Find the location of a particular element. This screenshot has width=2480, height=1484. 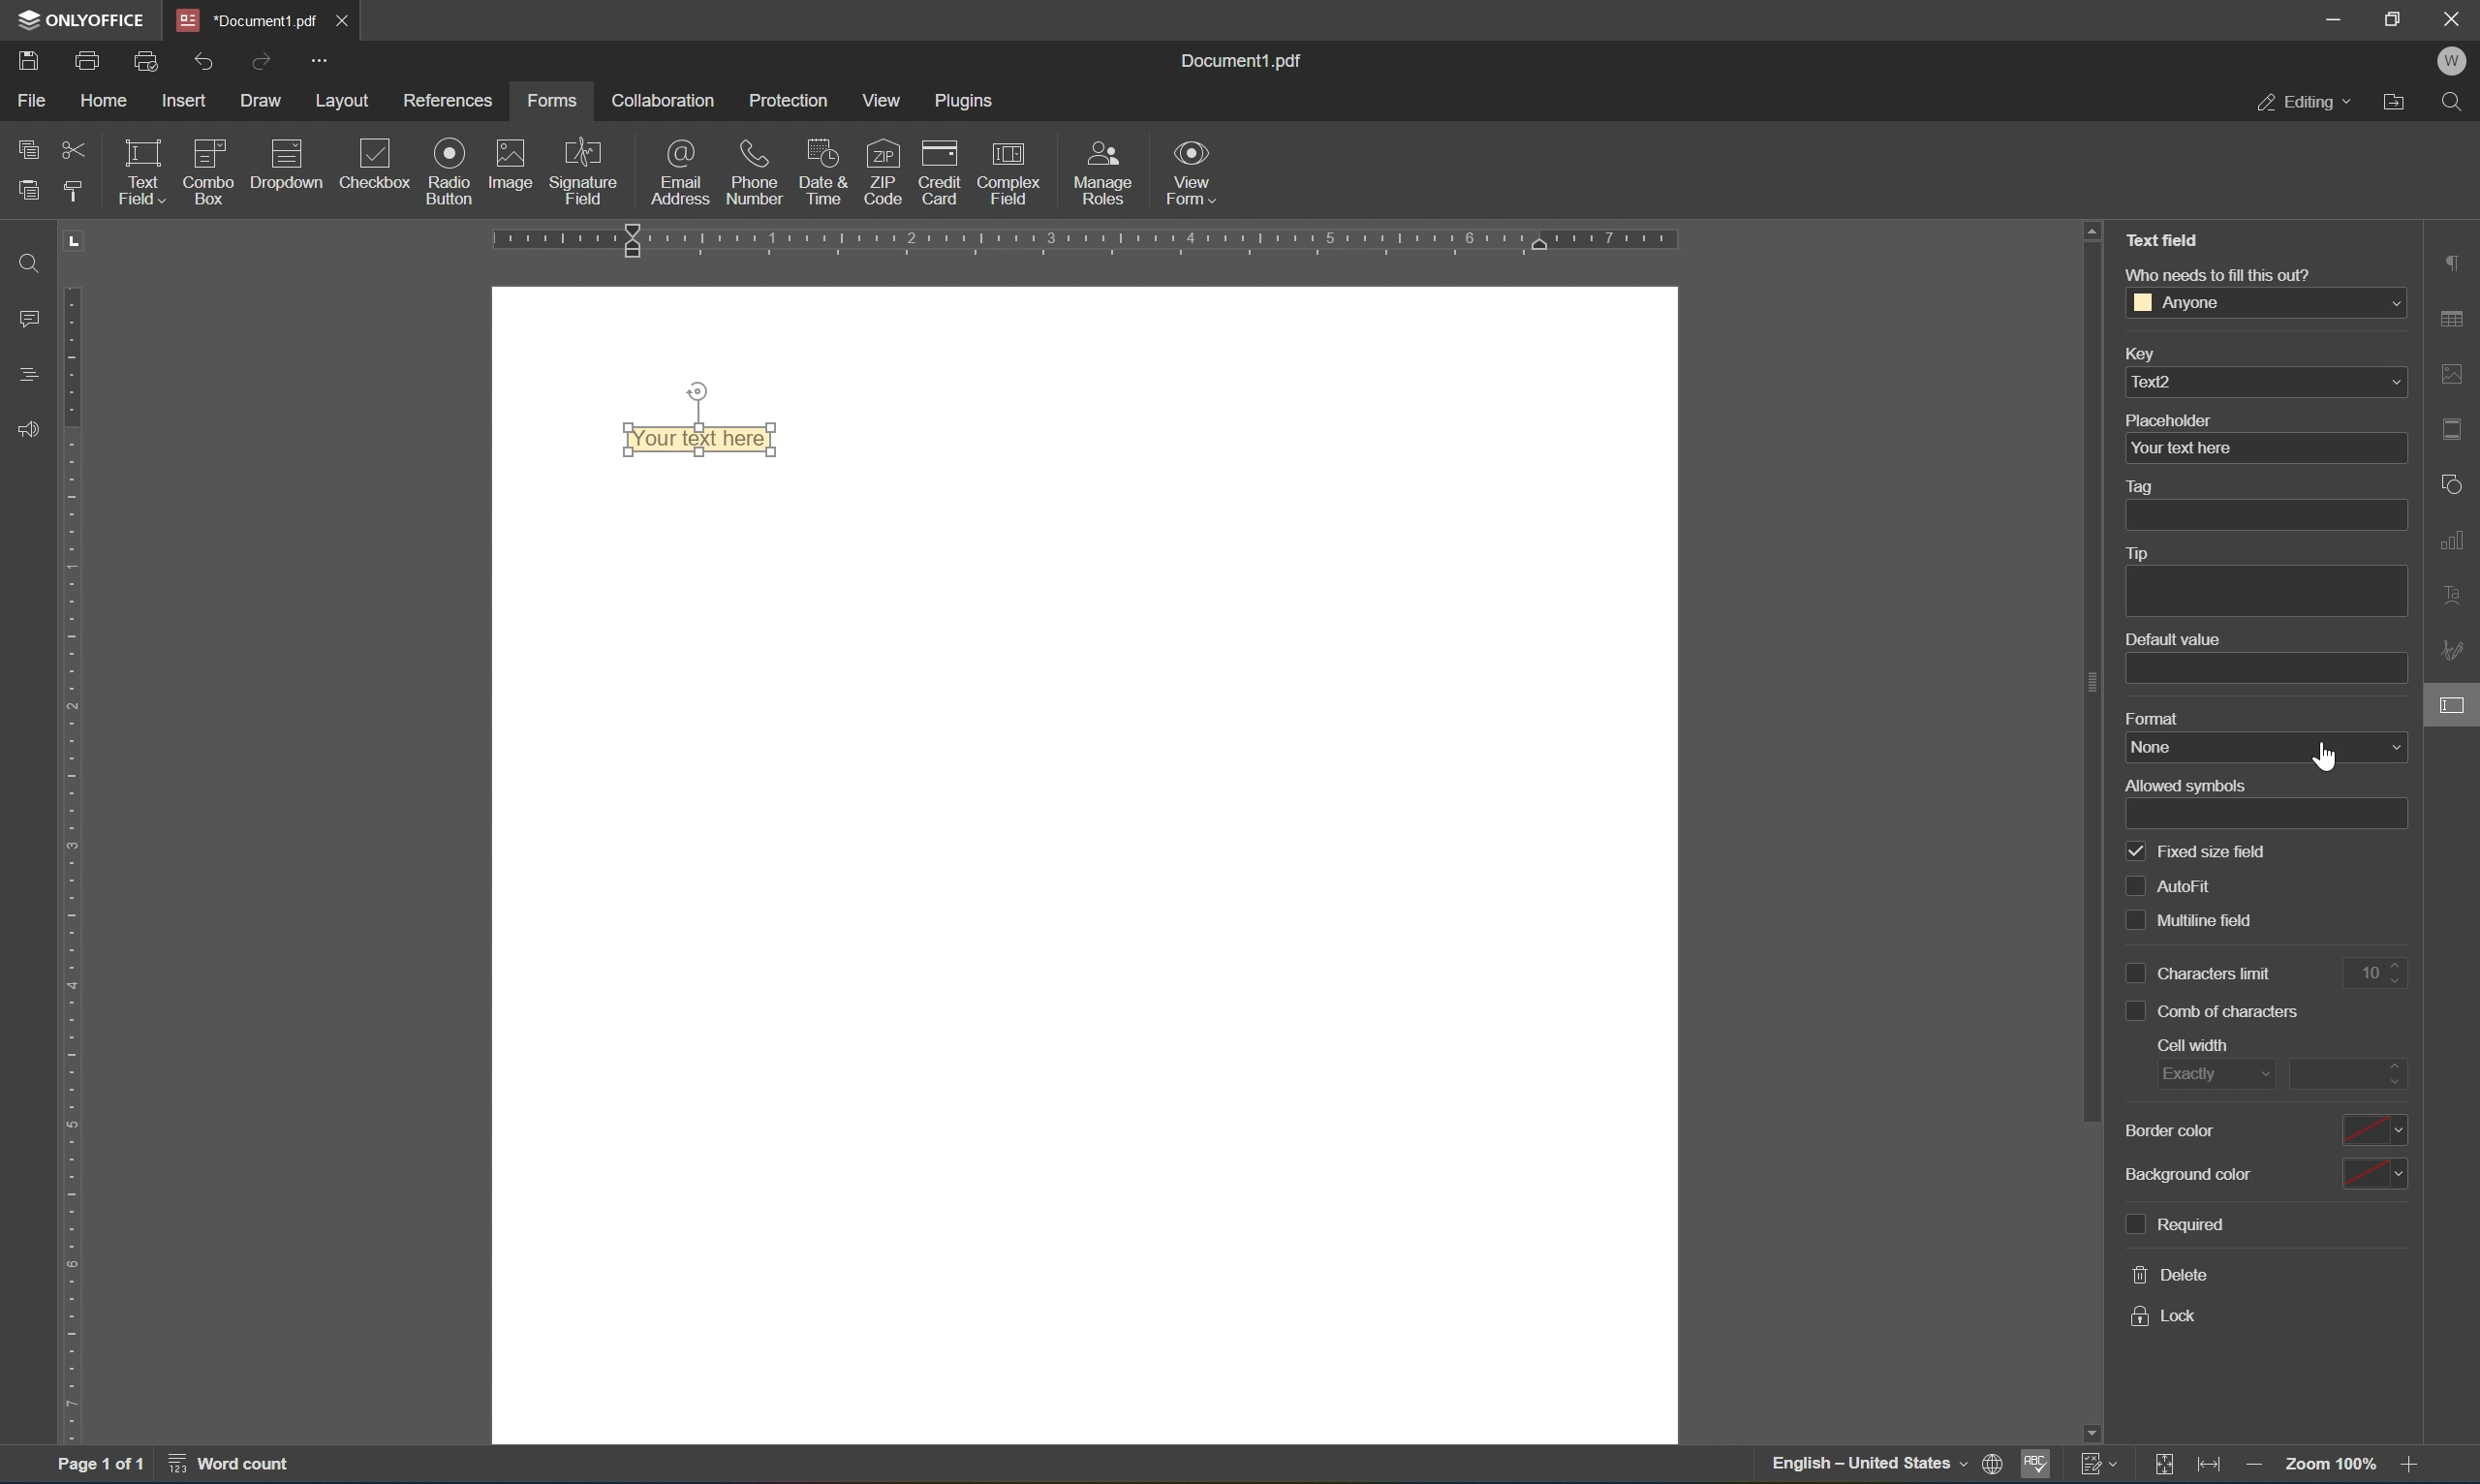

zip code is located at coordinates (882, 172).